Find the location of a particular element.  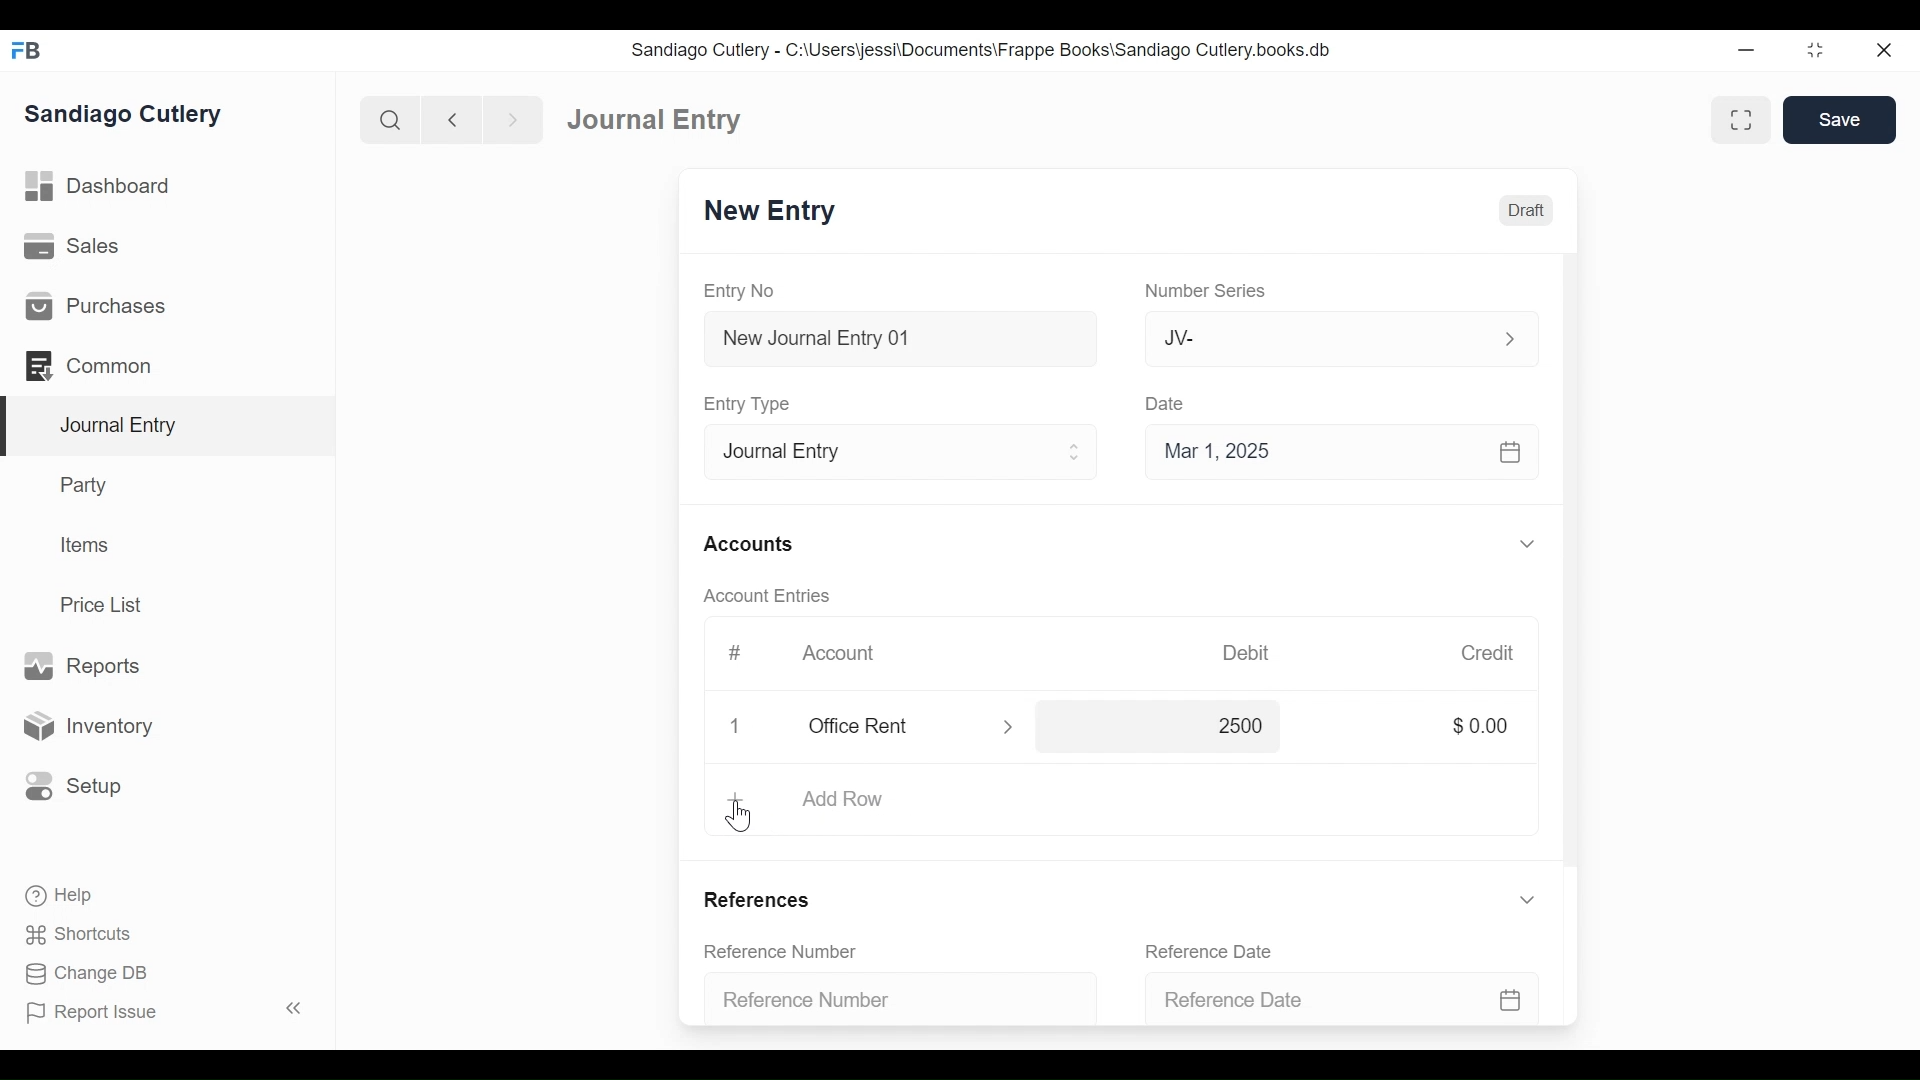

delete is located at coordinates (731, 727).